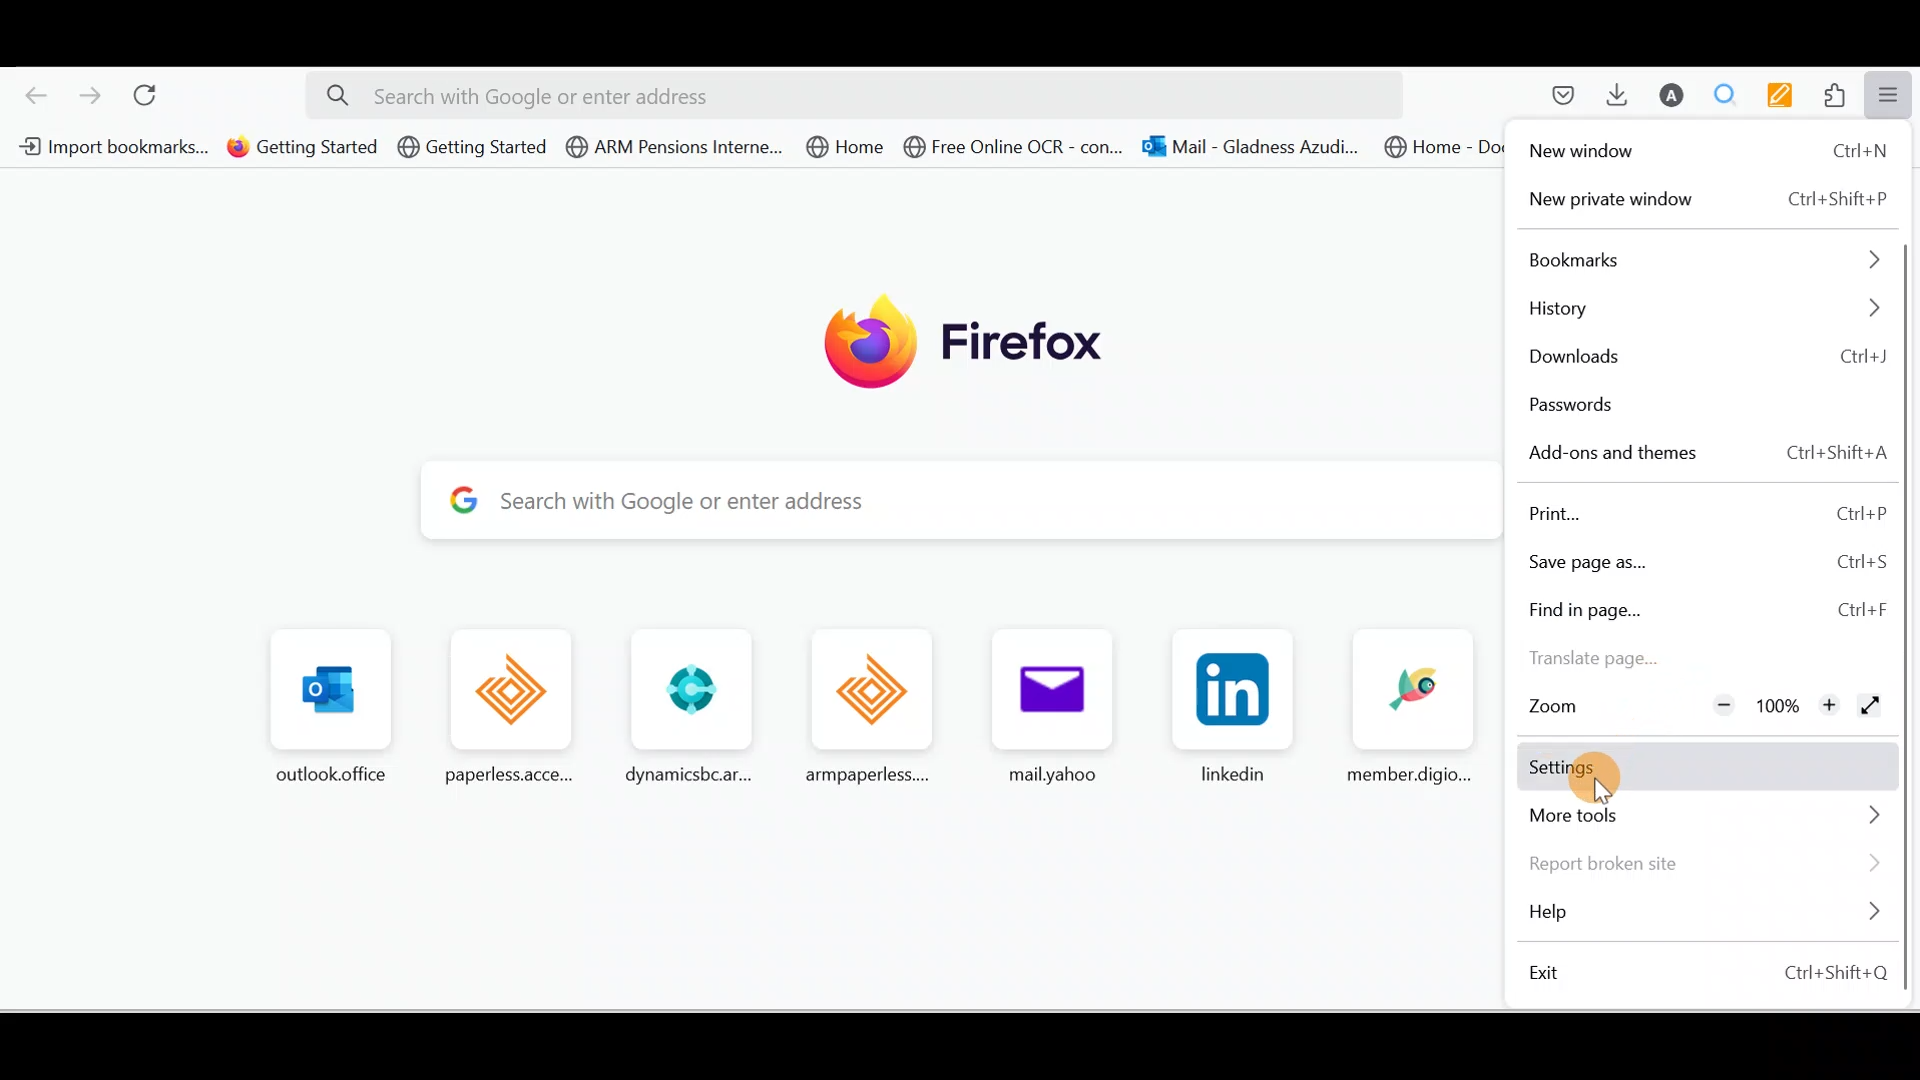  I want to click on Search with Google or enter address, so click(855, 96).